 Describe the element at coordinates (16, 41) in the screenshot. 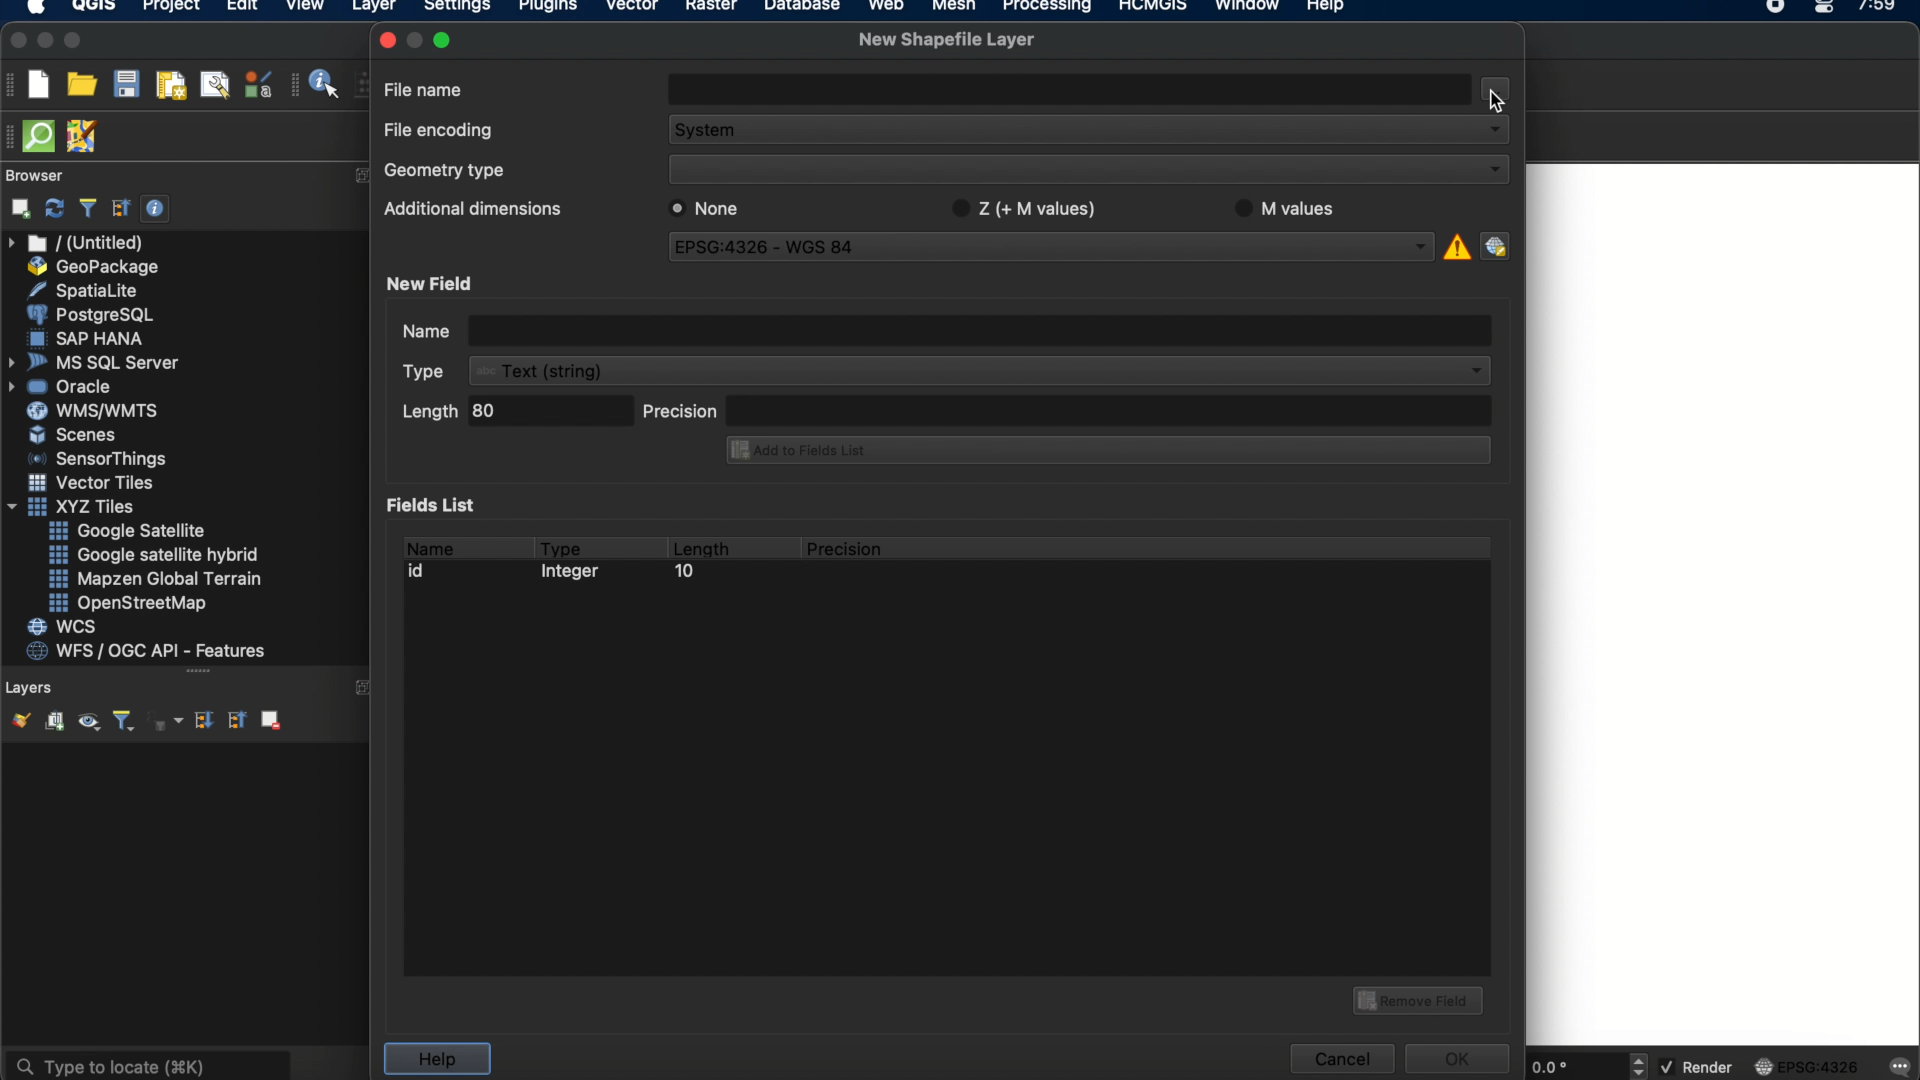

I see `close` at that location.